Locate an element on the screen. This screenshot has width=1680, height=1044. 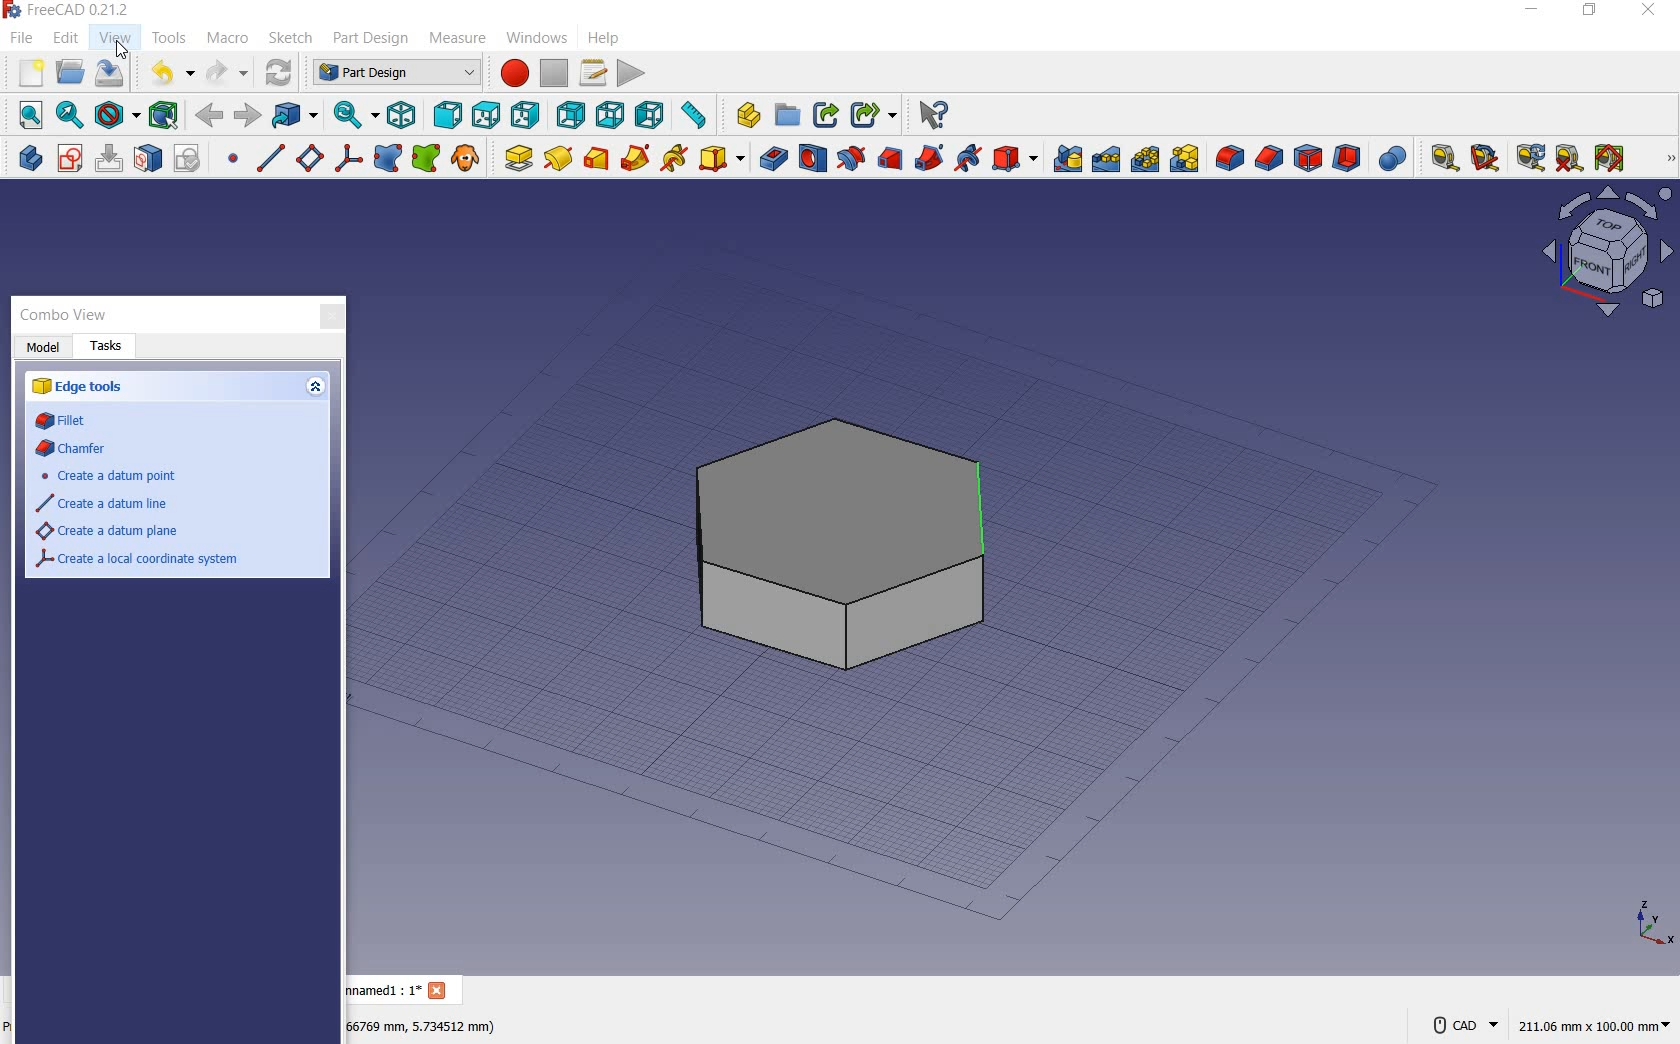
create a shape binder is located at coordinates (388, 160).